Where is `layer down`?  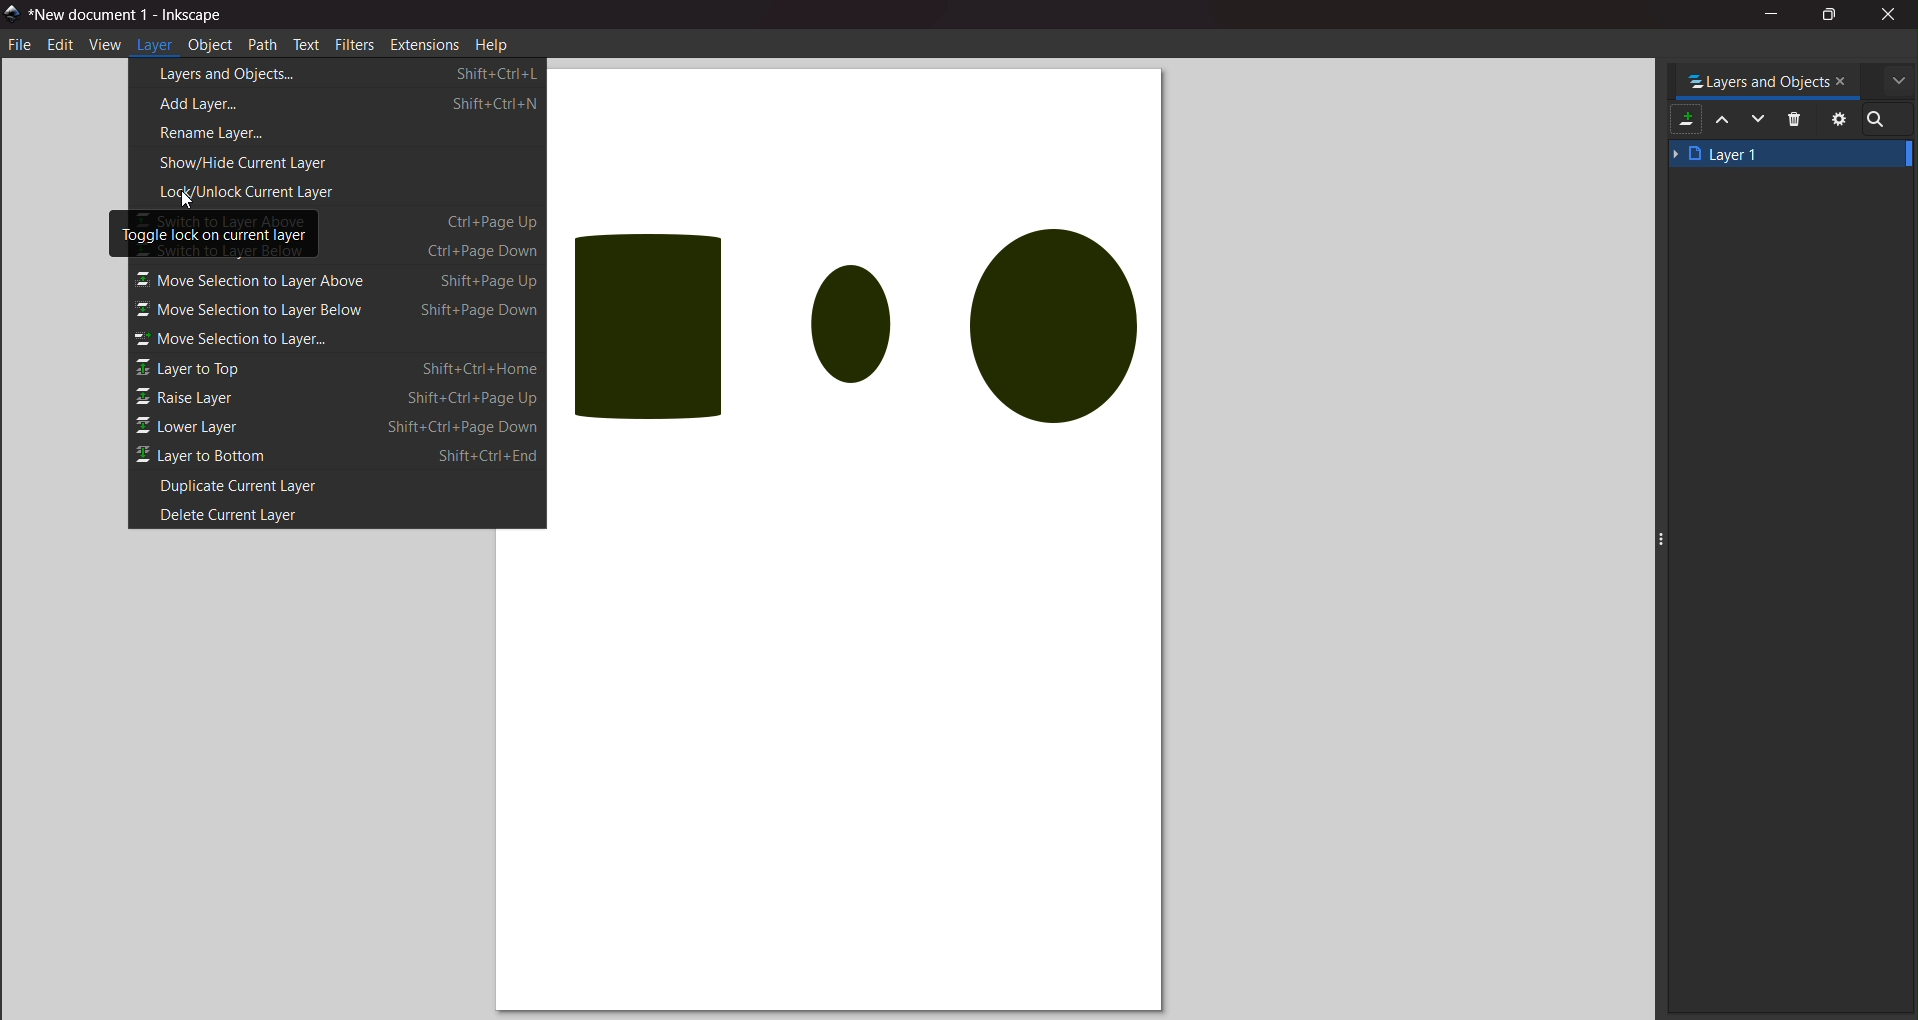
layer down is located at coordinates (338, 310).